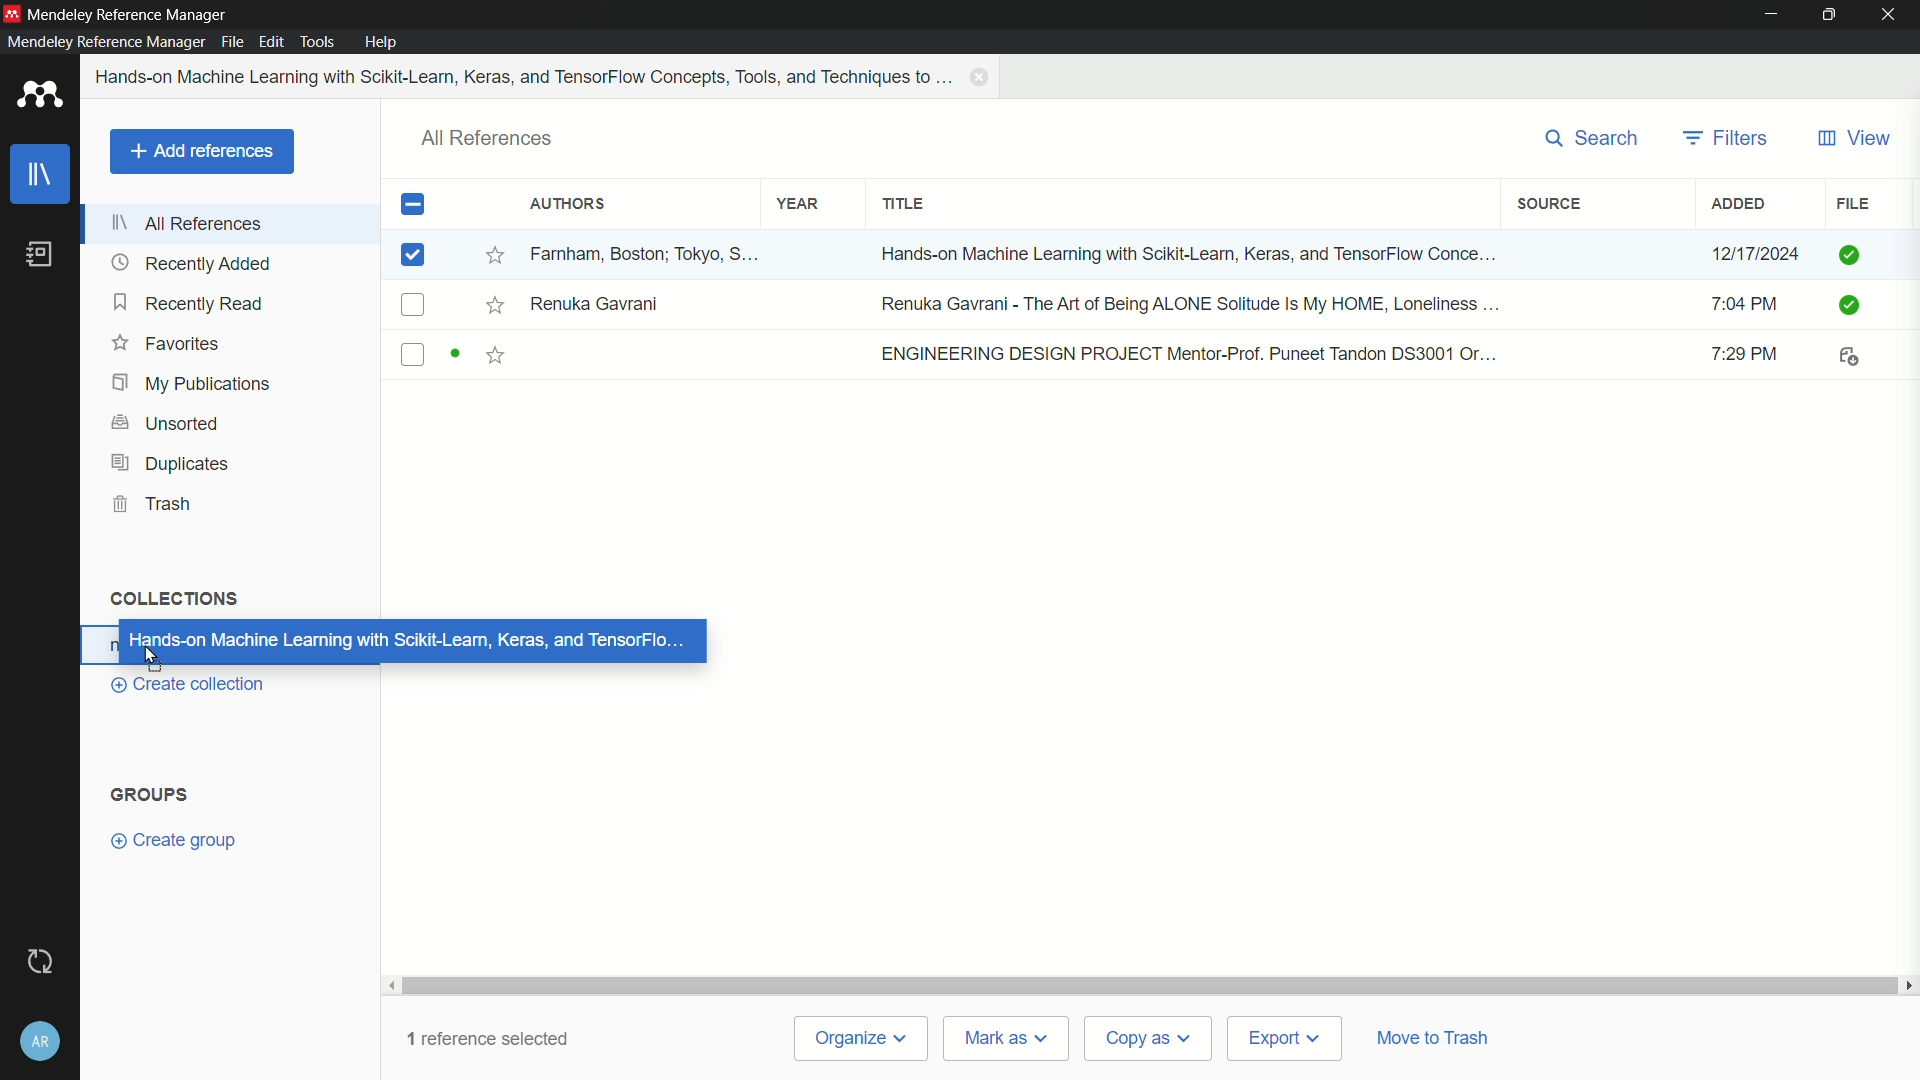  What do you see at coordinates (1594, 139) in the screenshot?
I see `search` at bounding box center [1594, 139].